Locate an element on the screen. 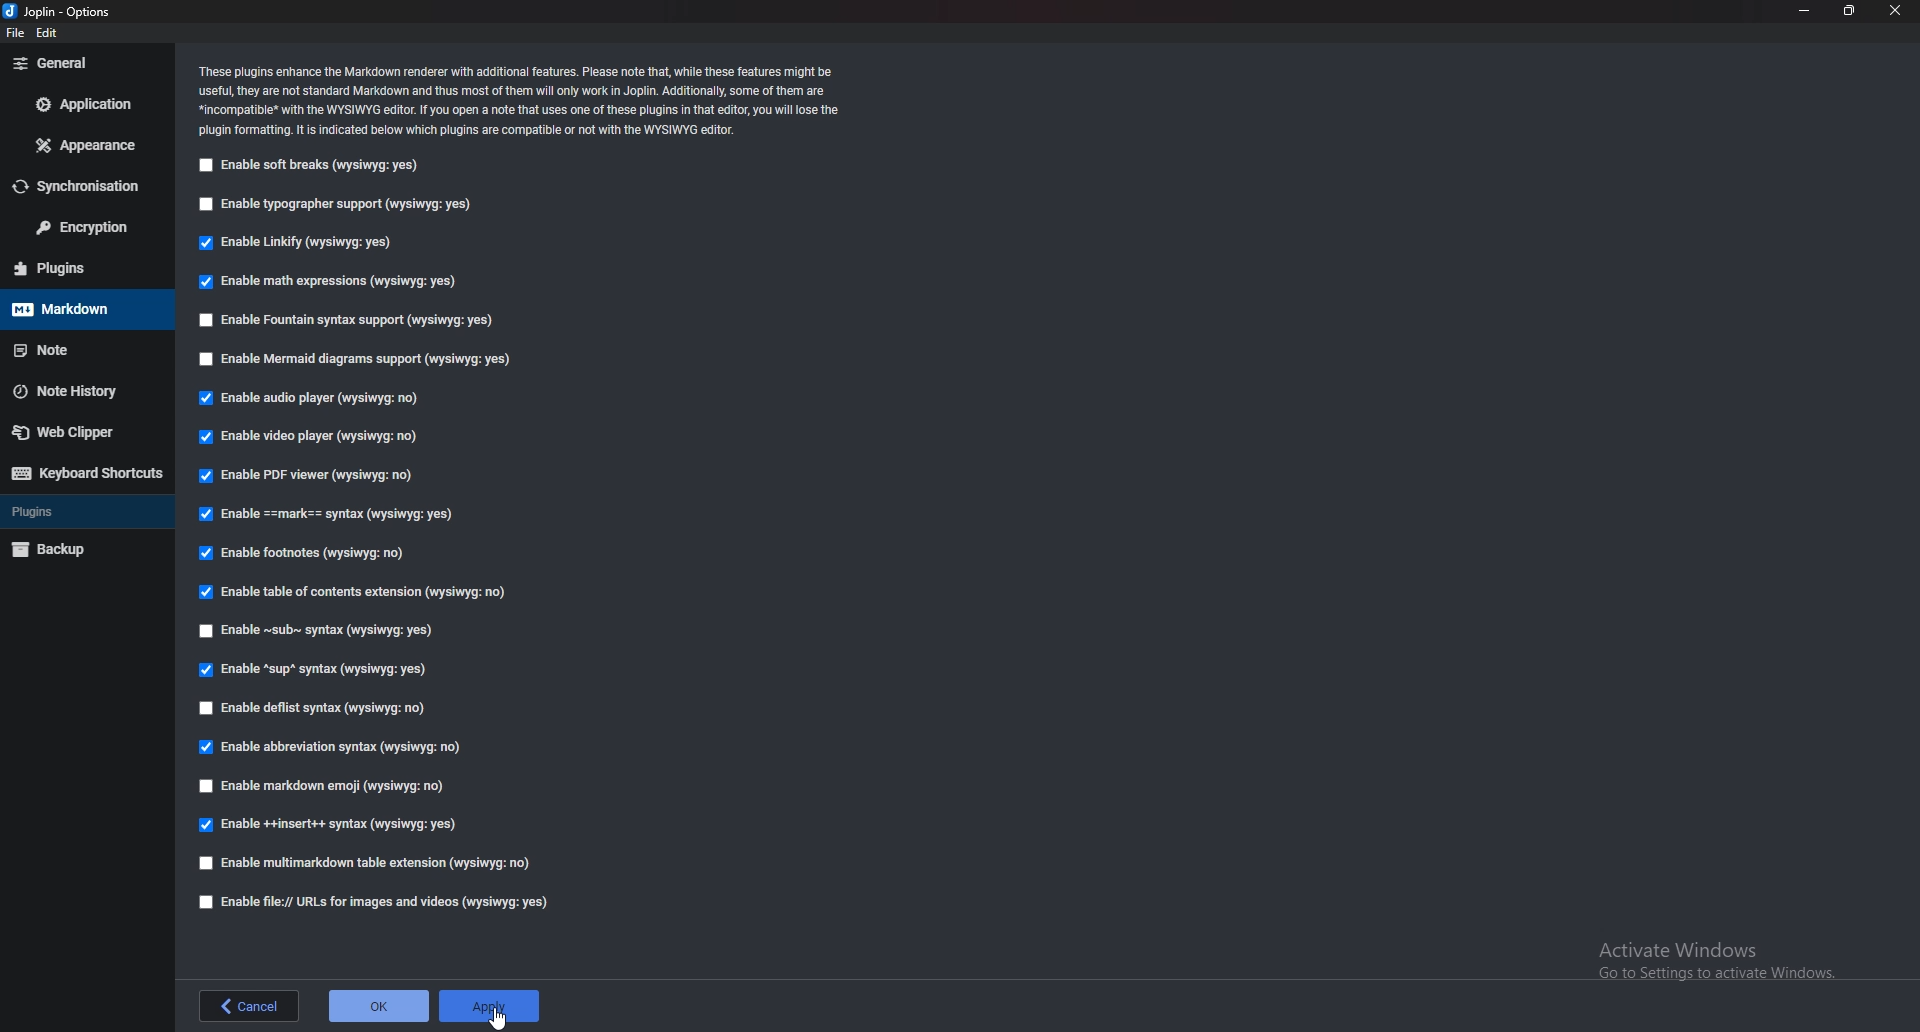 The height and width of the screenshot is (1032, 1920). Mark down is located at coordinates (80, 308).